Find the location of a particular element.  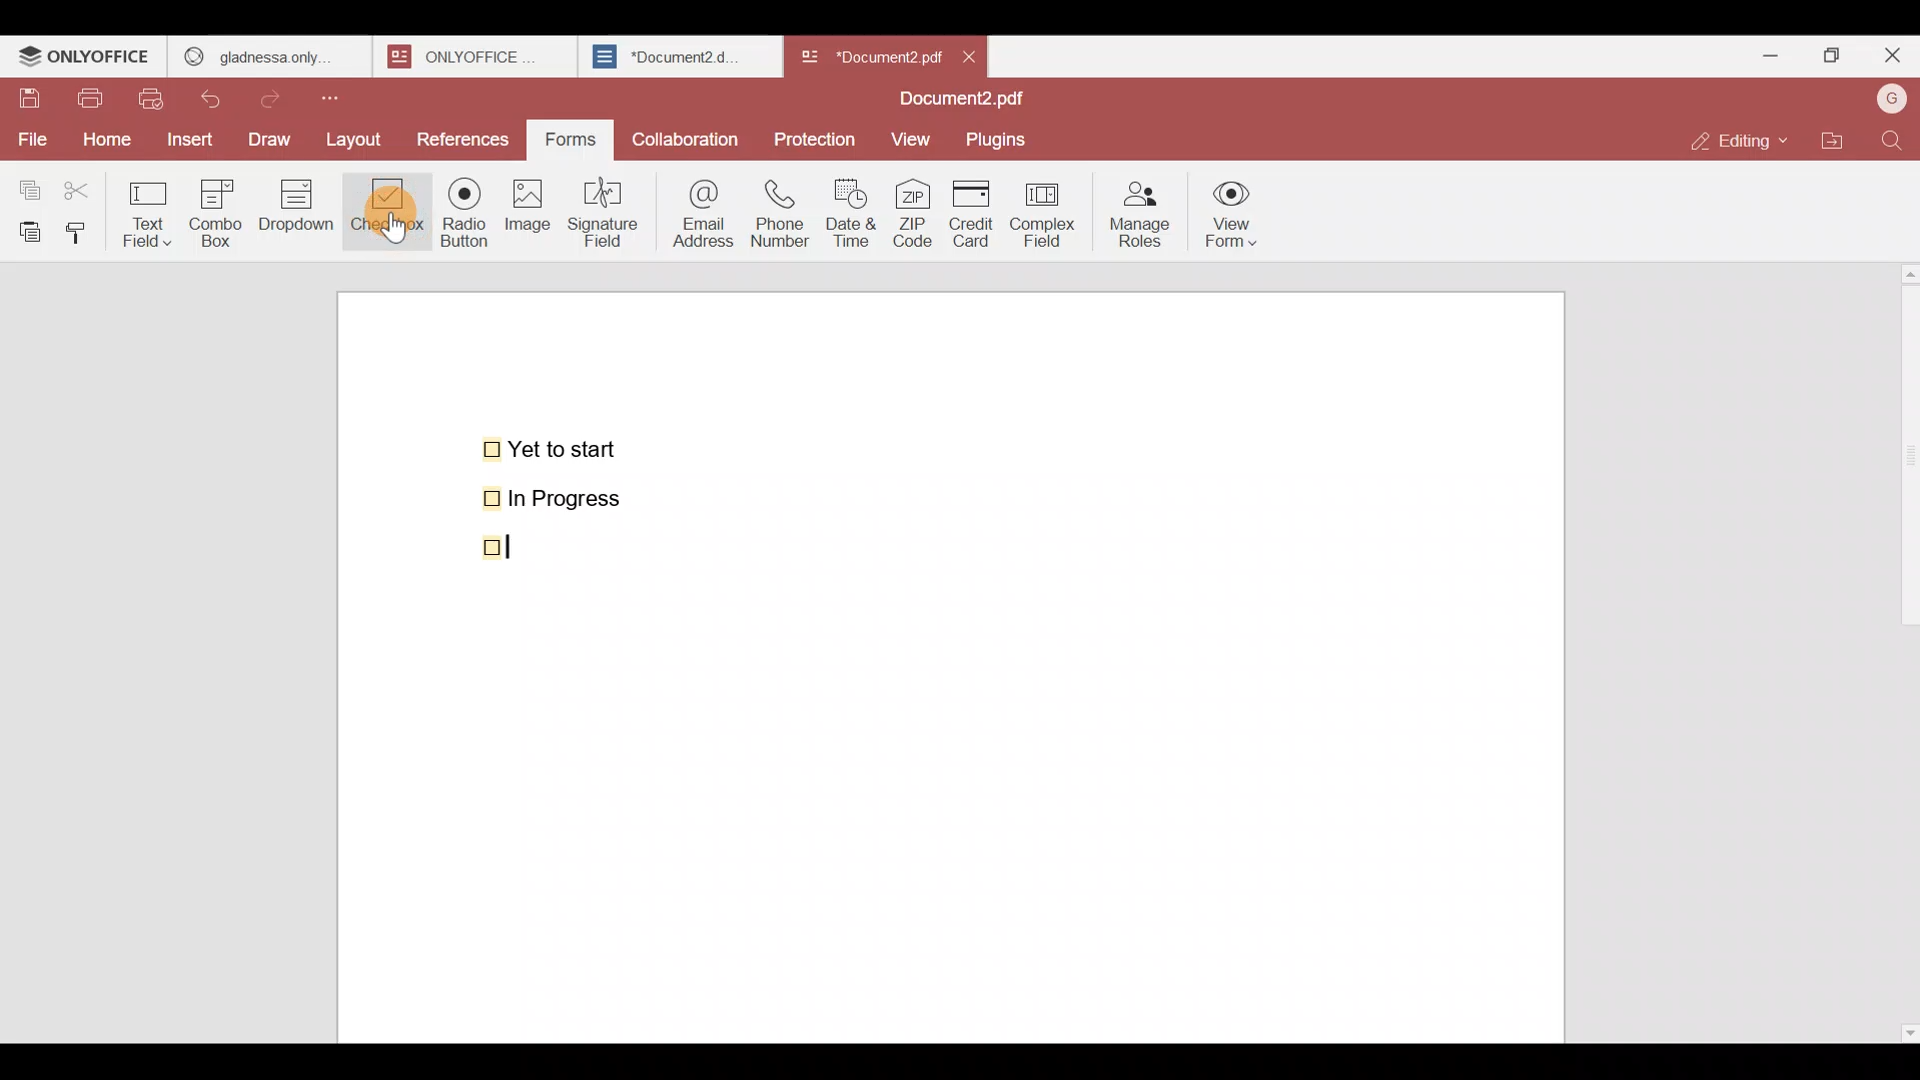

Scroll bar is located at coordinates (1903, 648).